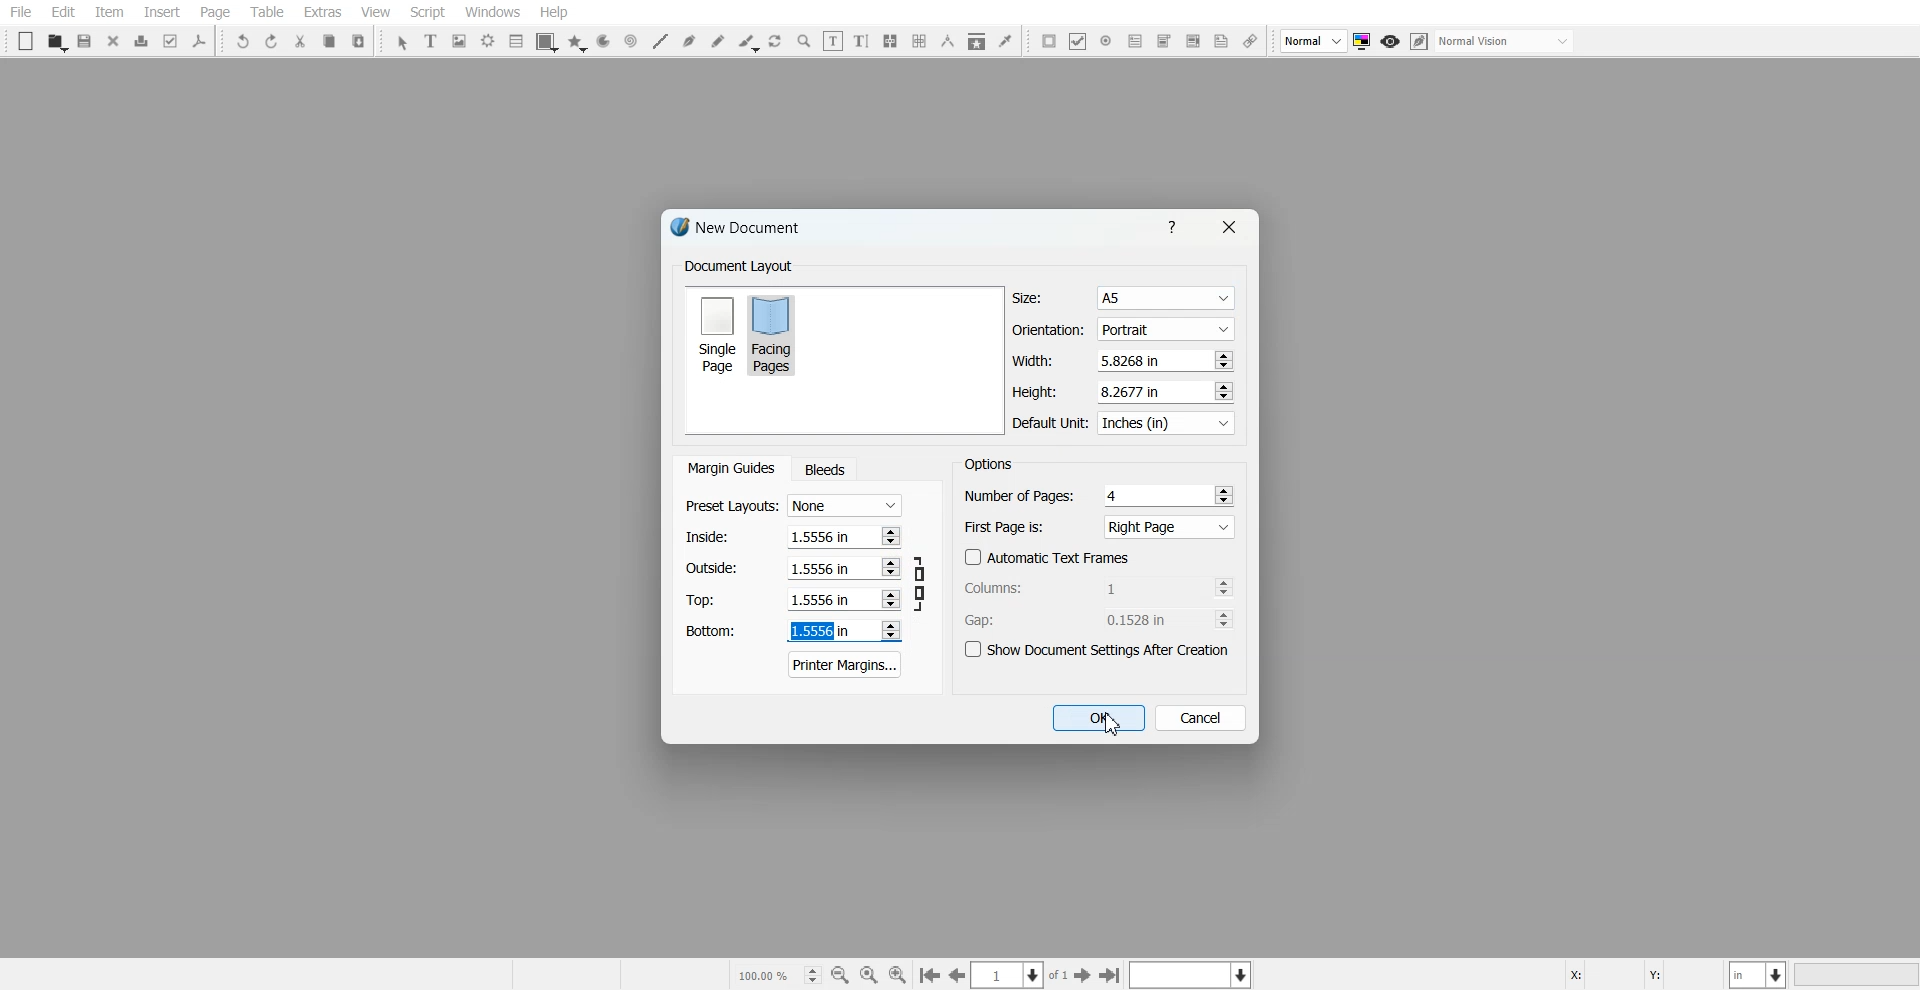  Describe the element at coordinates (200, 41) in the screenshot. I see `Save as PDF` at that location.